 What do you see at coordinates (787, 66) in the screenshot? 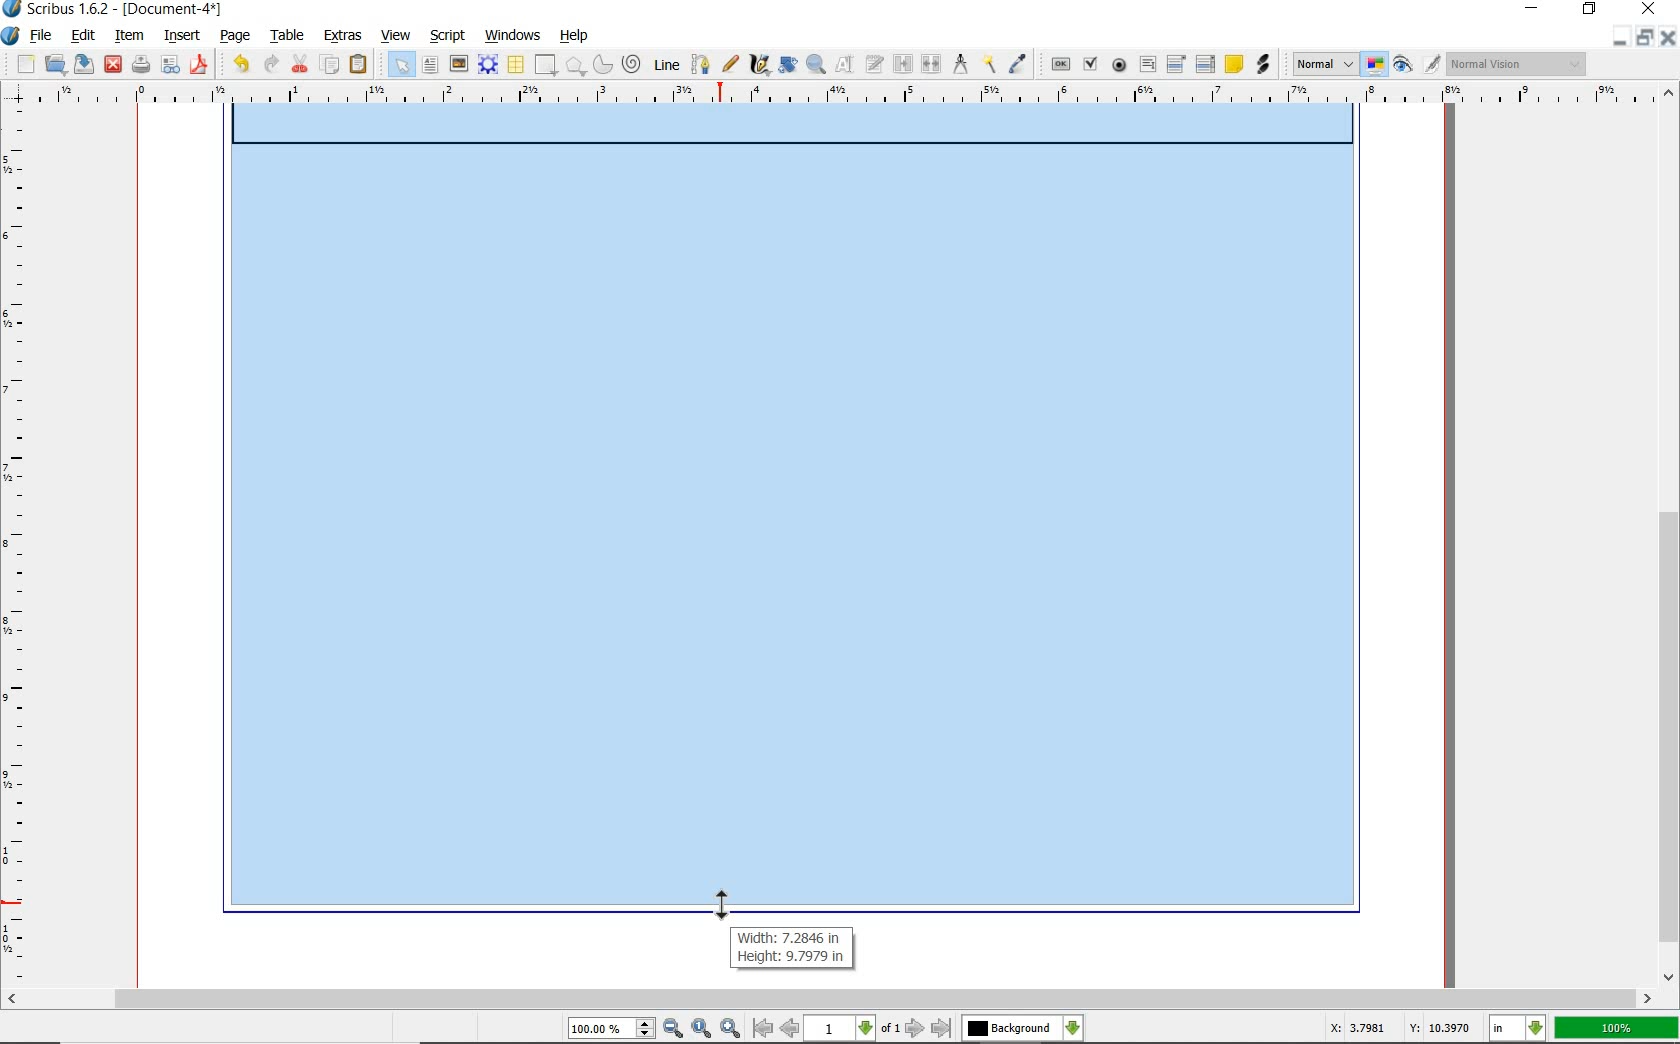
I see `rotate item` at bounding box center [787, 66].